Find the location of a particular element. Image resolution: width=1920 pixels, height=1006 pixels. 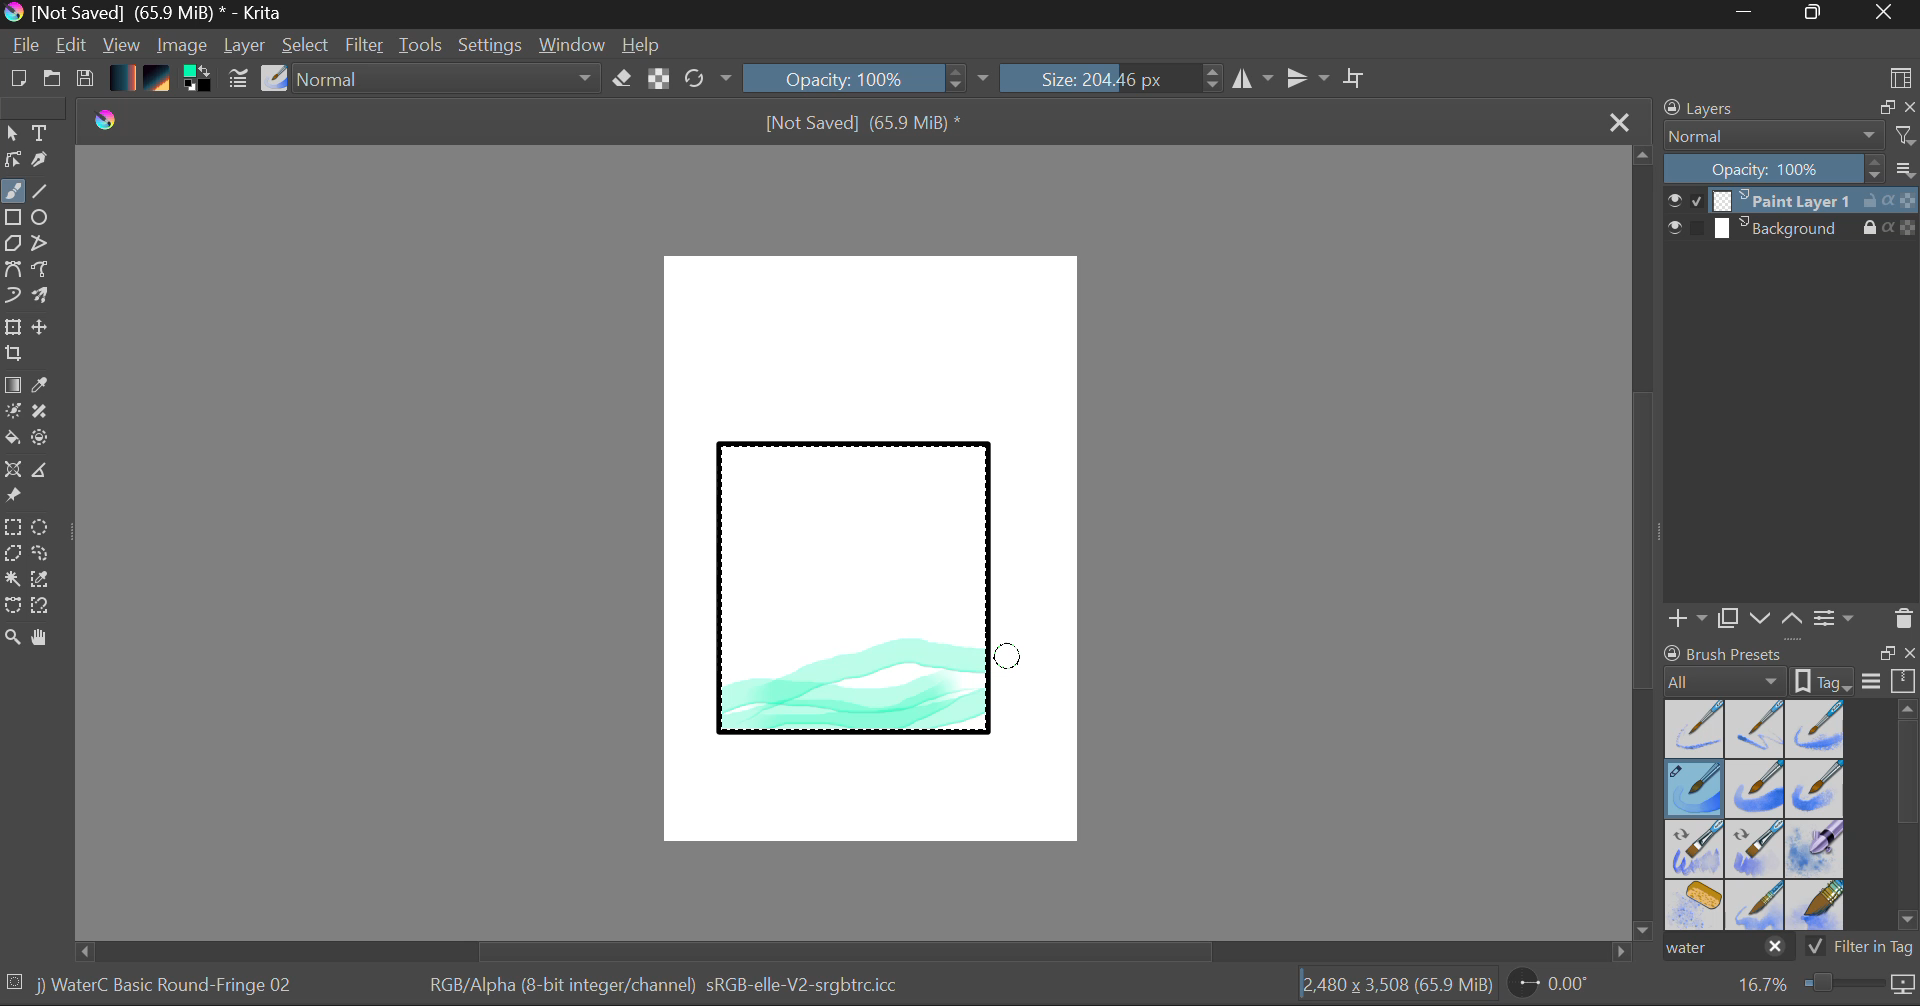

Minimize is located at coordinates (1817, 14).